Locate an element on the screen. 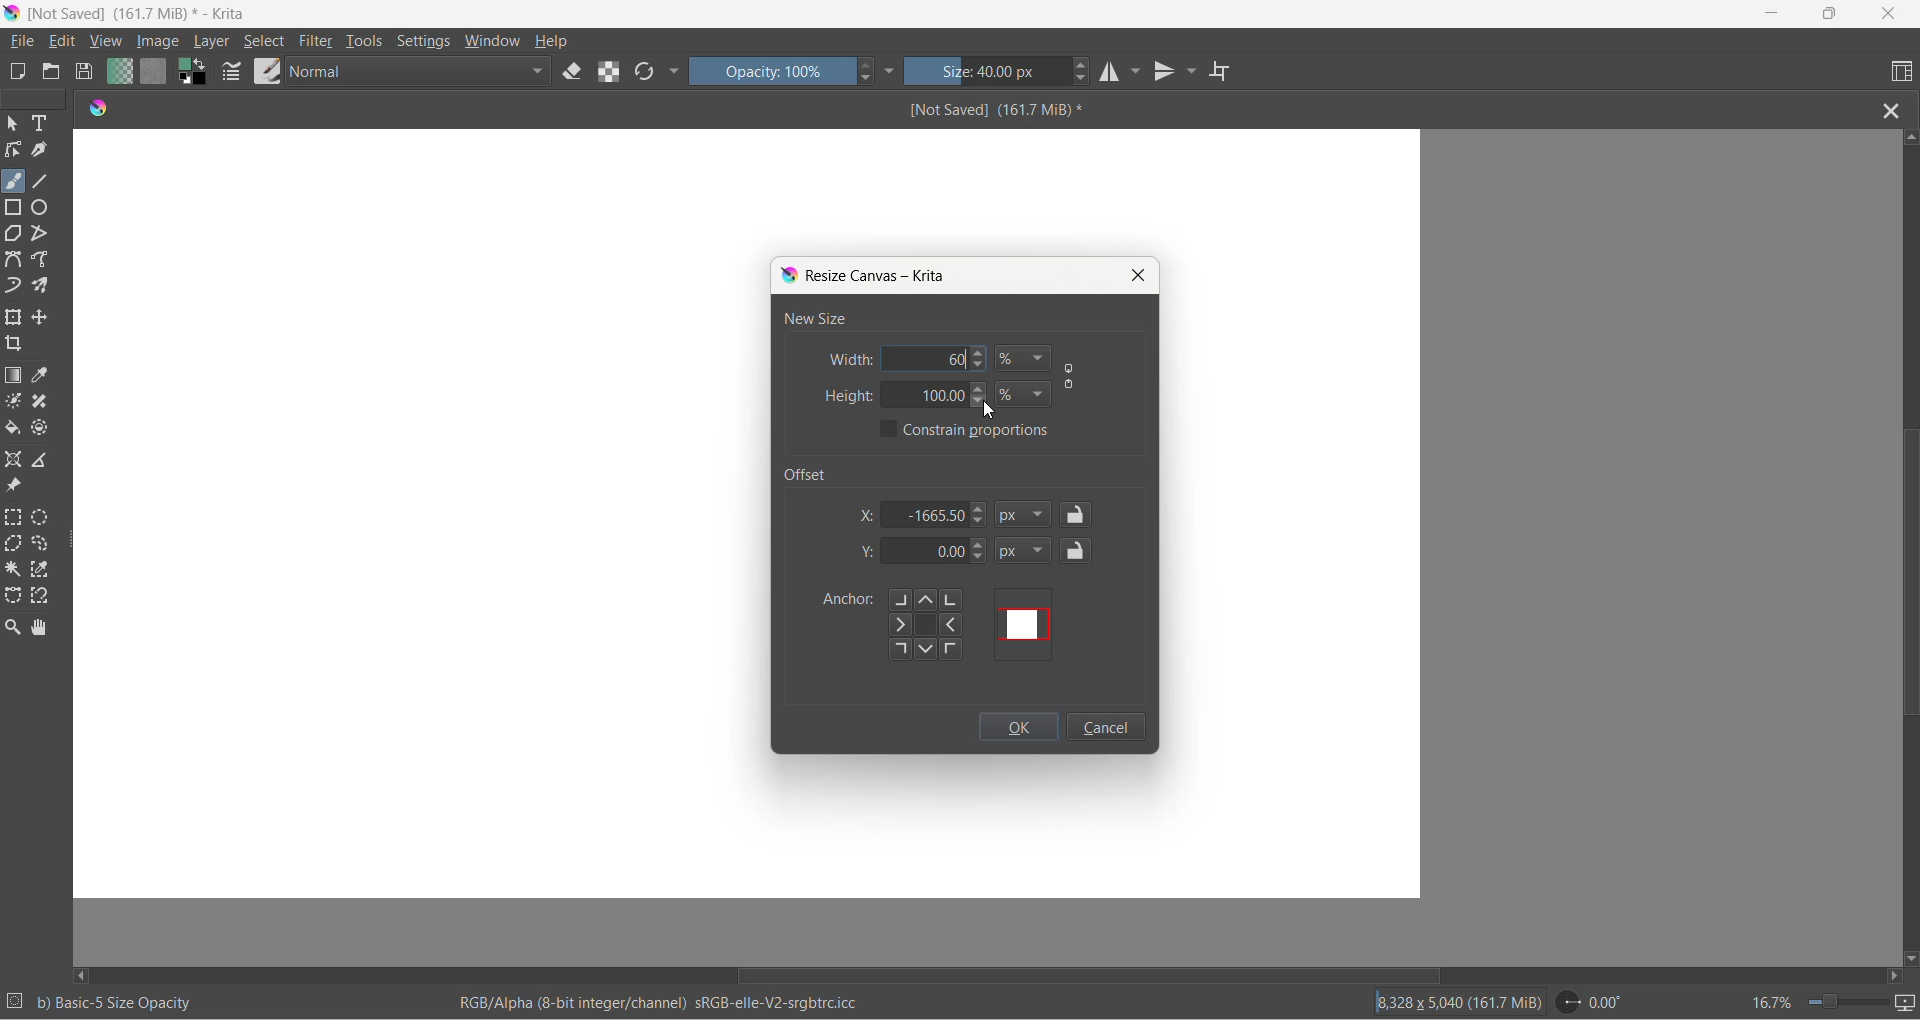 This screenshot has height=1020, width=1920. y-axis value lock is located at coordinates (1078, 550).